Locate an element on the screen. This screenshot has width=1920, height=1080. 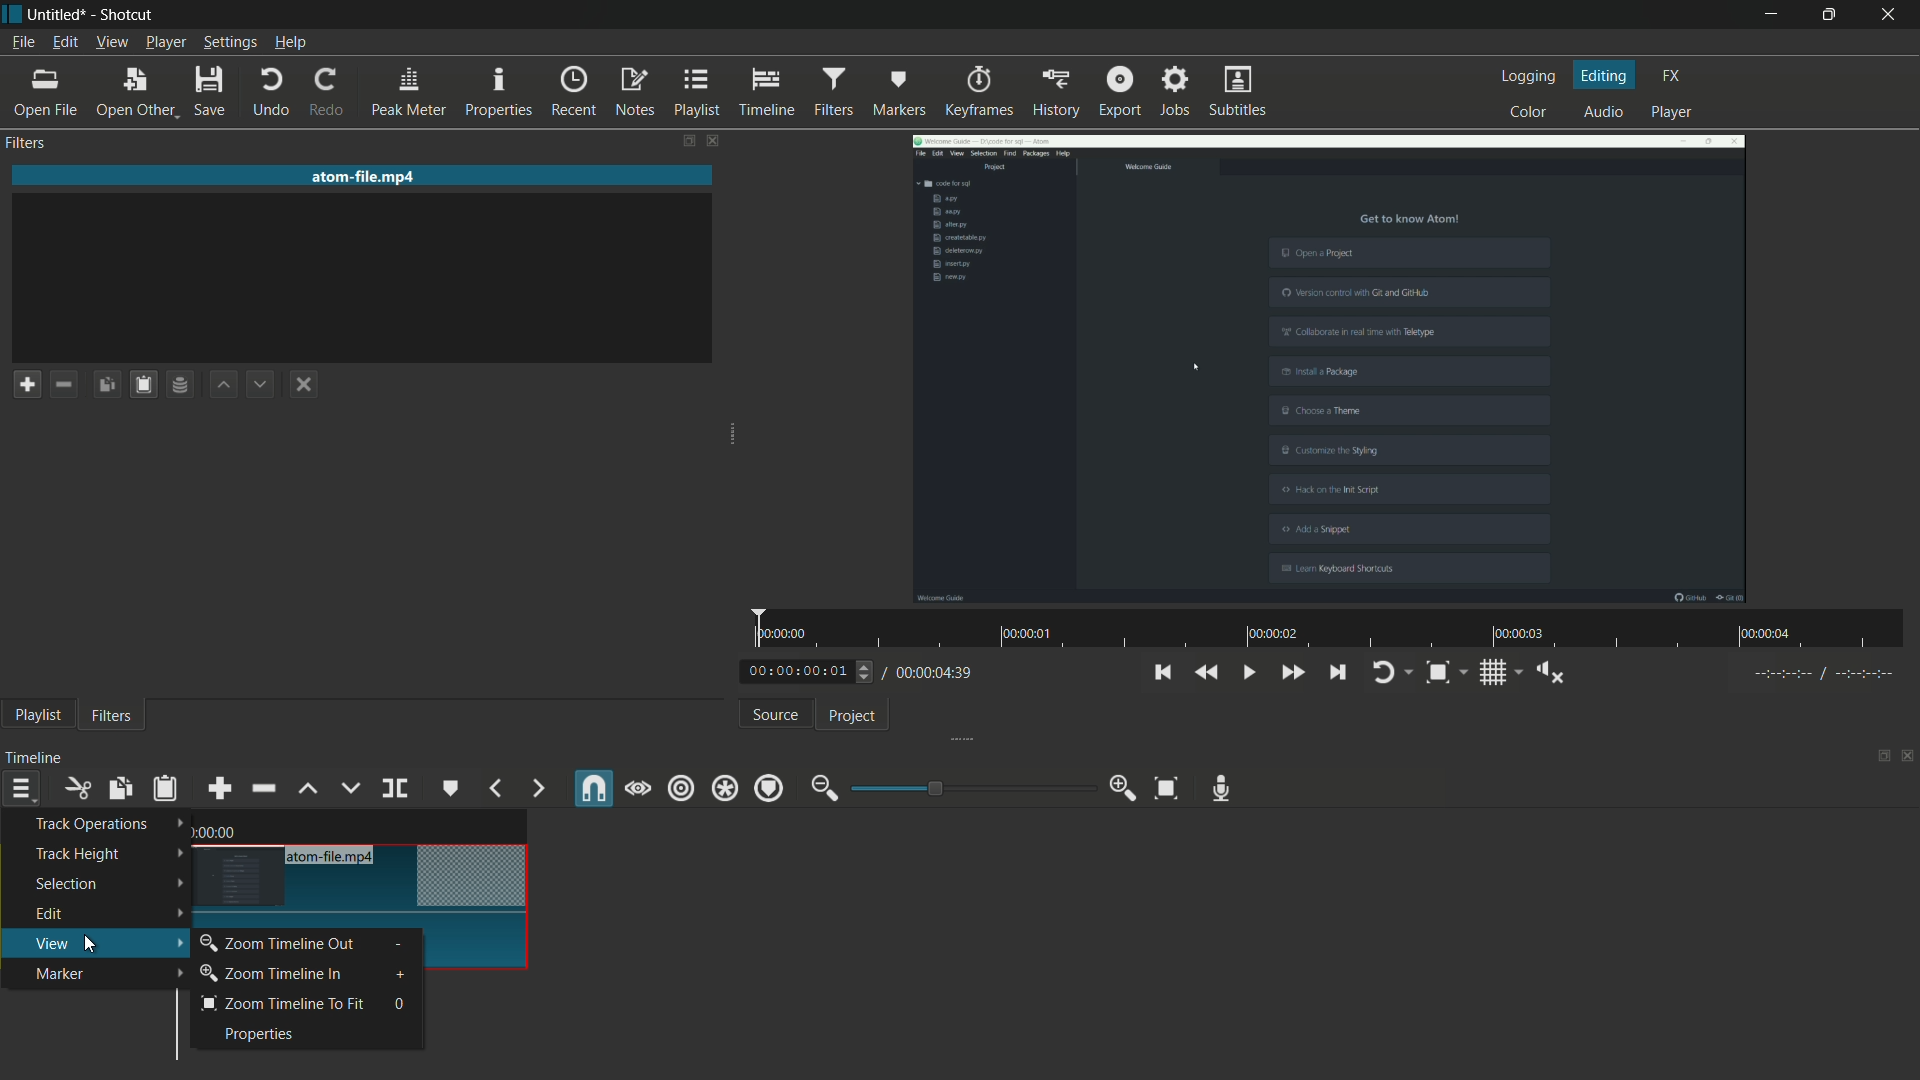
history is located at coordinates (1056, 92).